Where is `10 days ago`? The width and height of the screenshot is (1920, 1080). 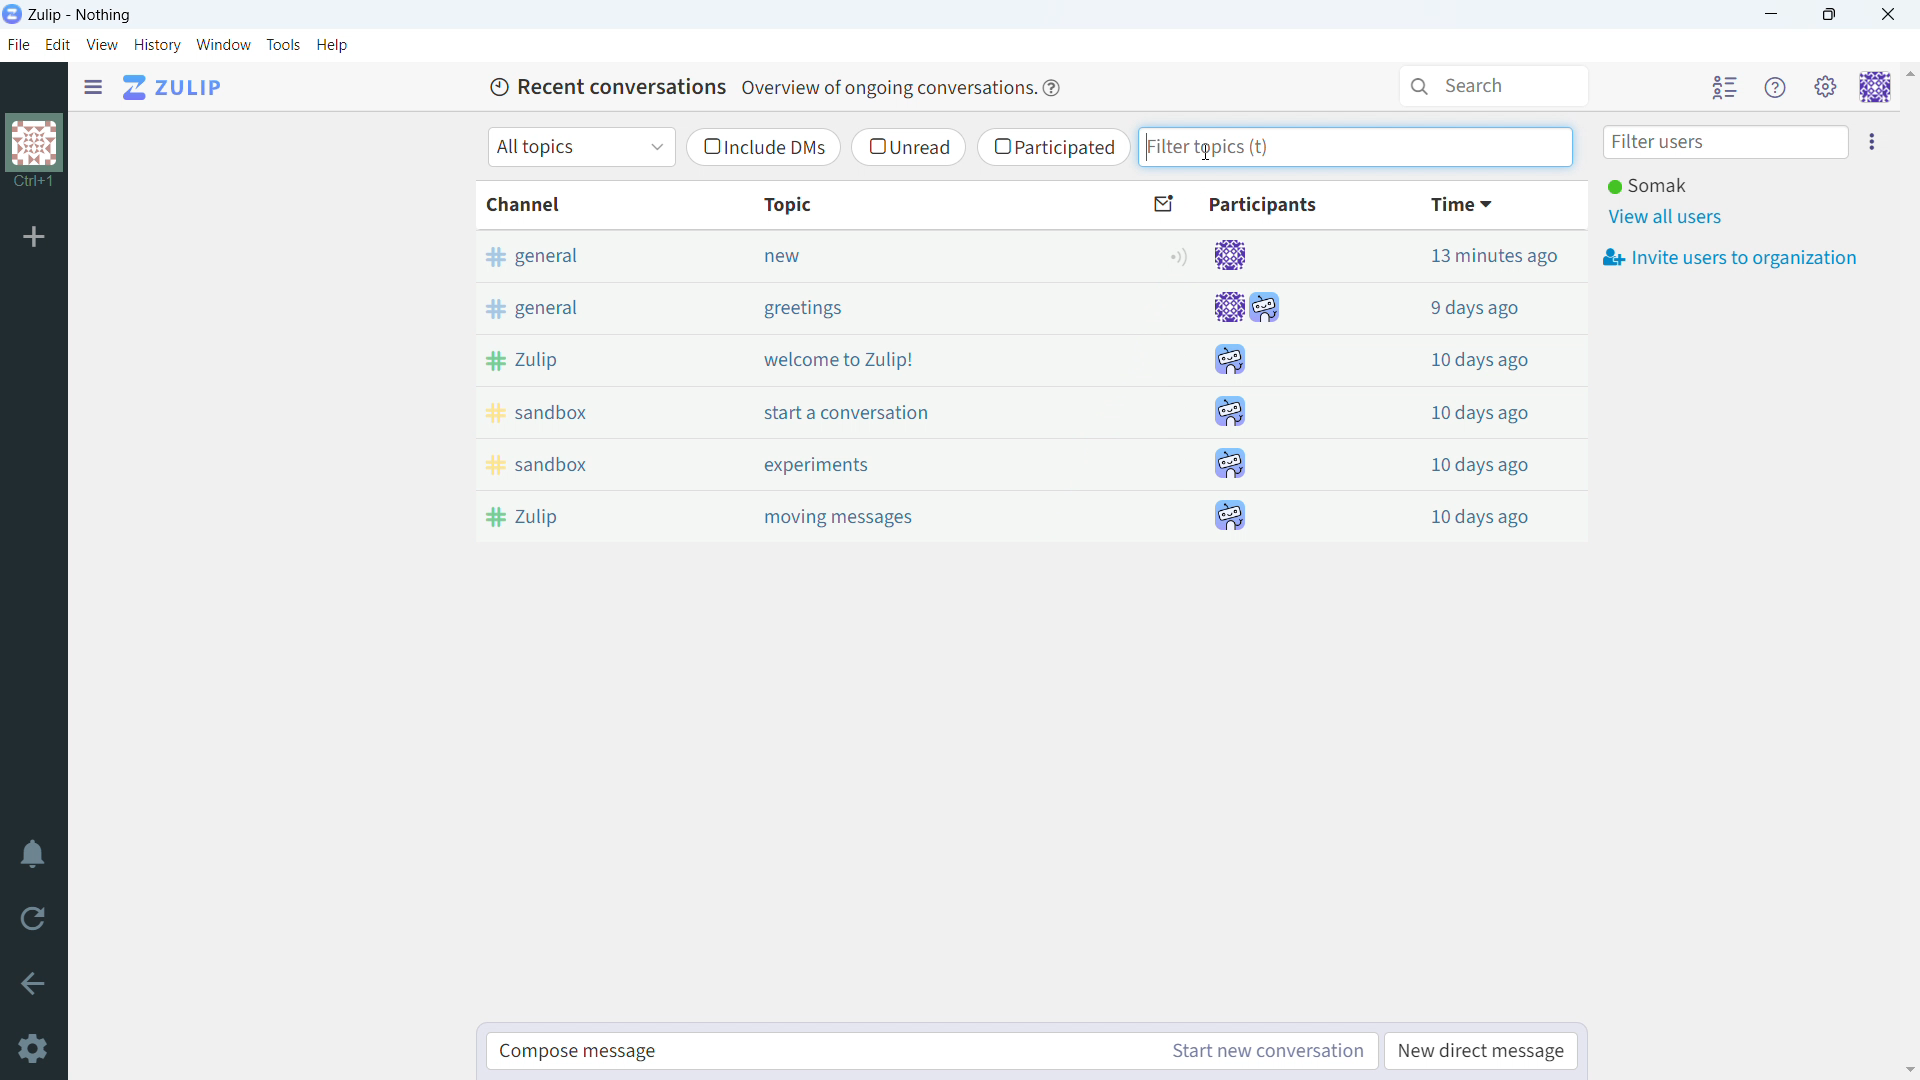
10 days ago is located at coordinates (1458, 355).